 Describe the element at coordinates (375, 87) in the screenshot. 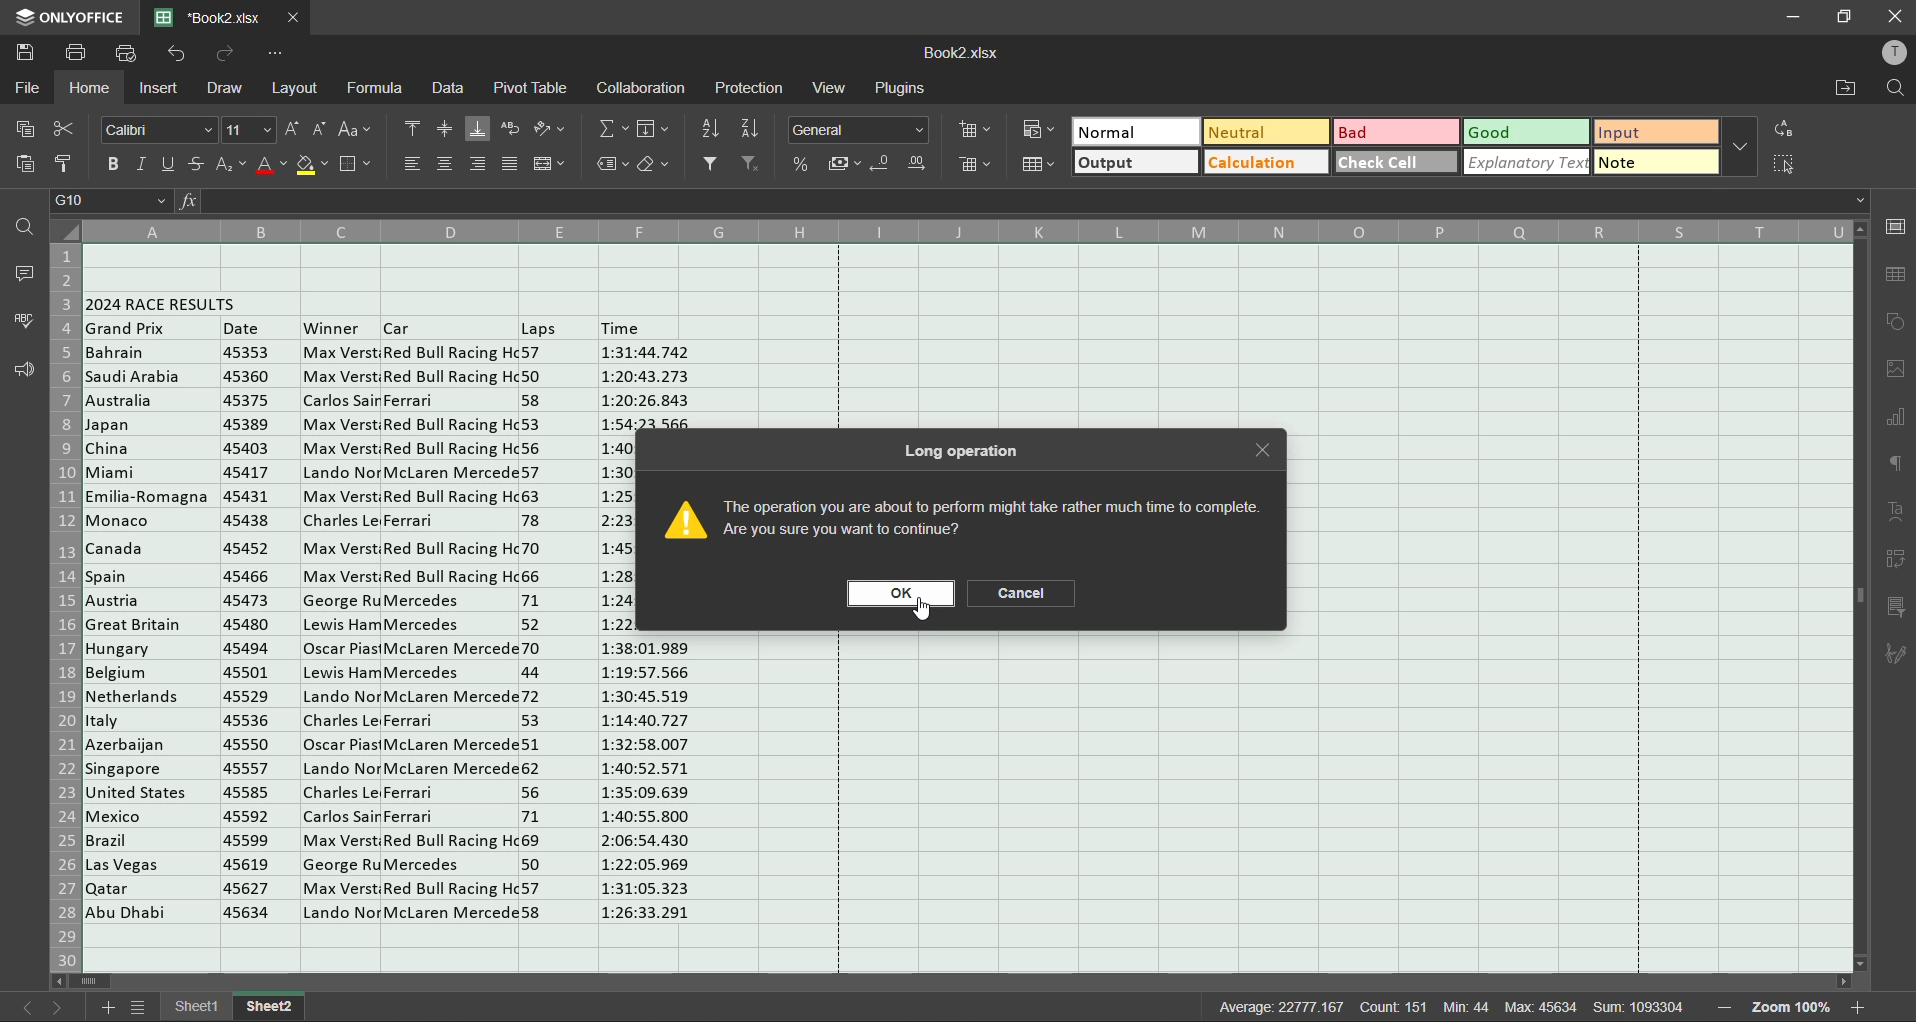

I see `formula` at that location.